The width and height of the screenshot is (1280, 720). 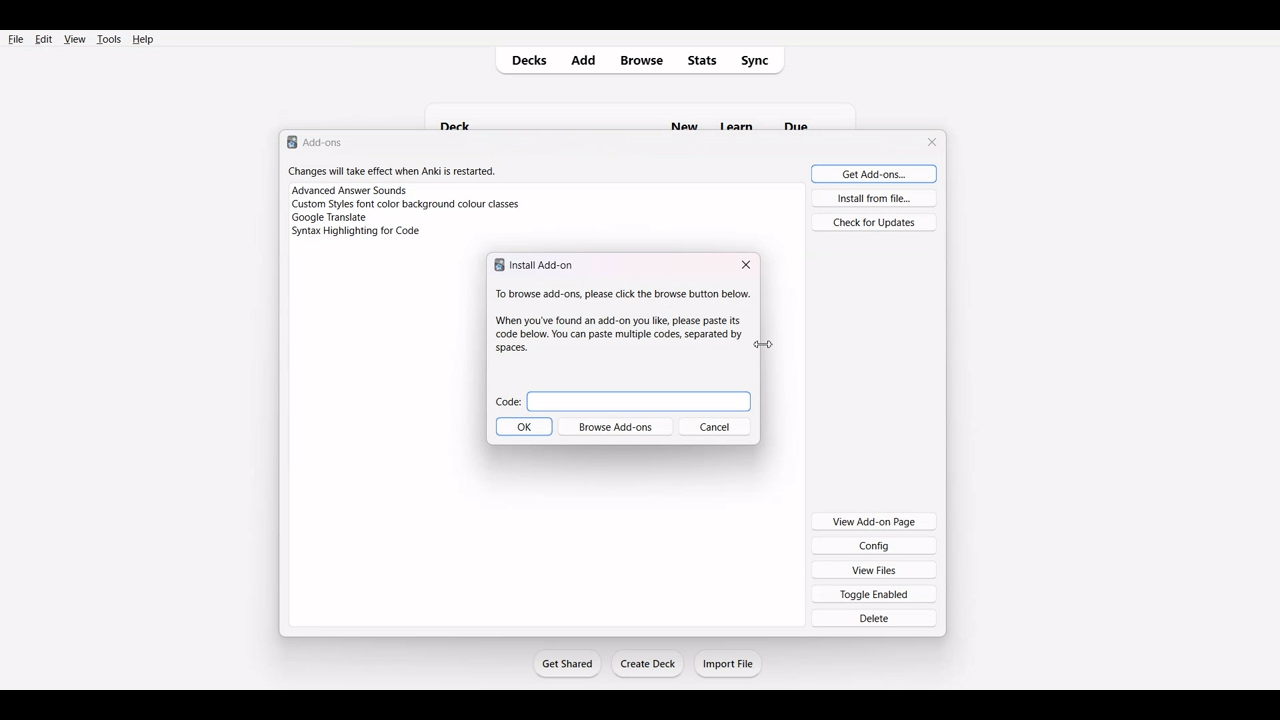 I want to click on new, so click(x=683, y=116).